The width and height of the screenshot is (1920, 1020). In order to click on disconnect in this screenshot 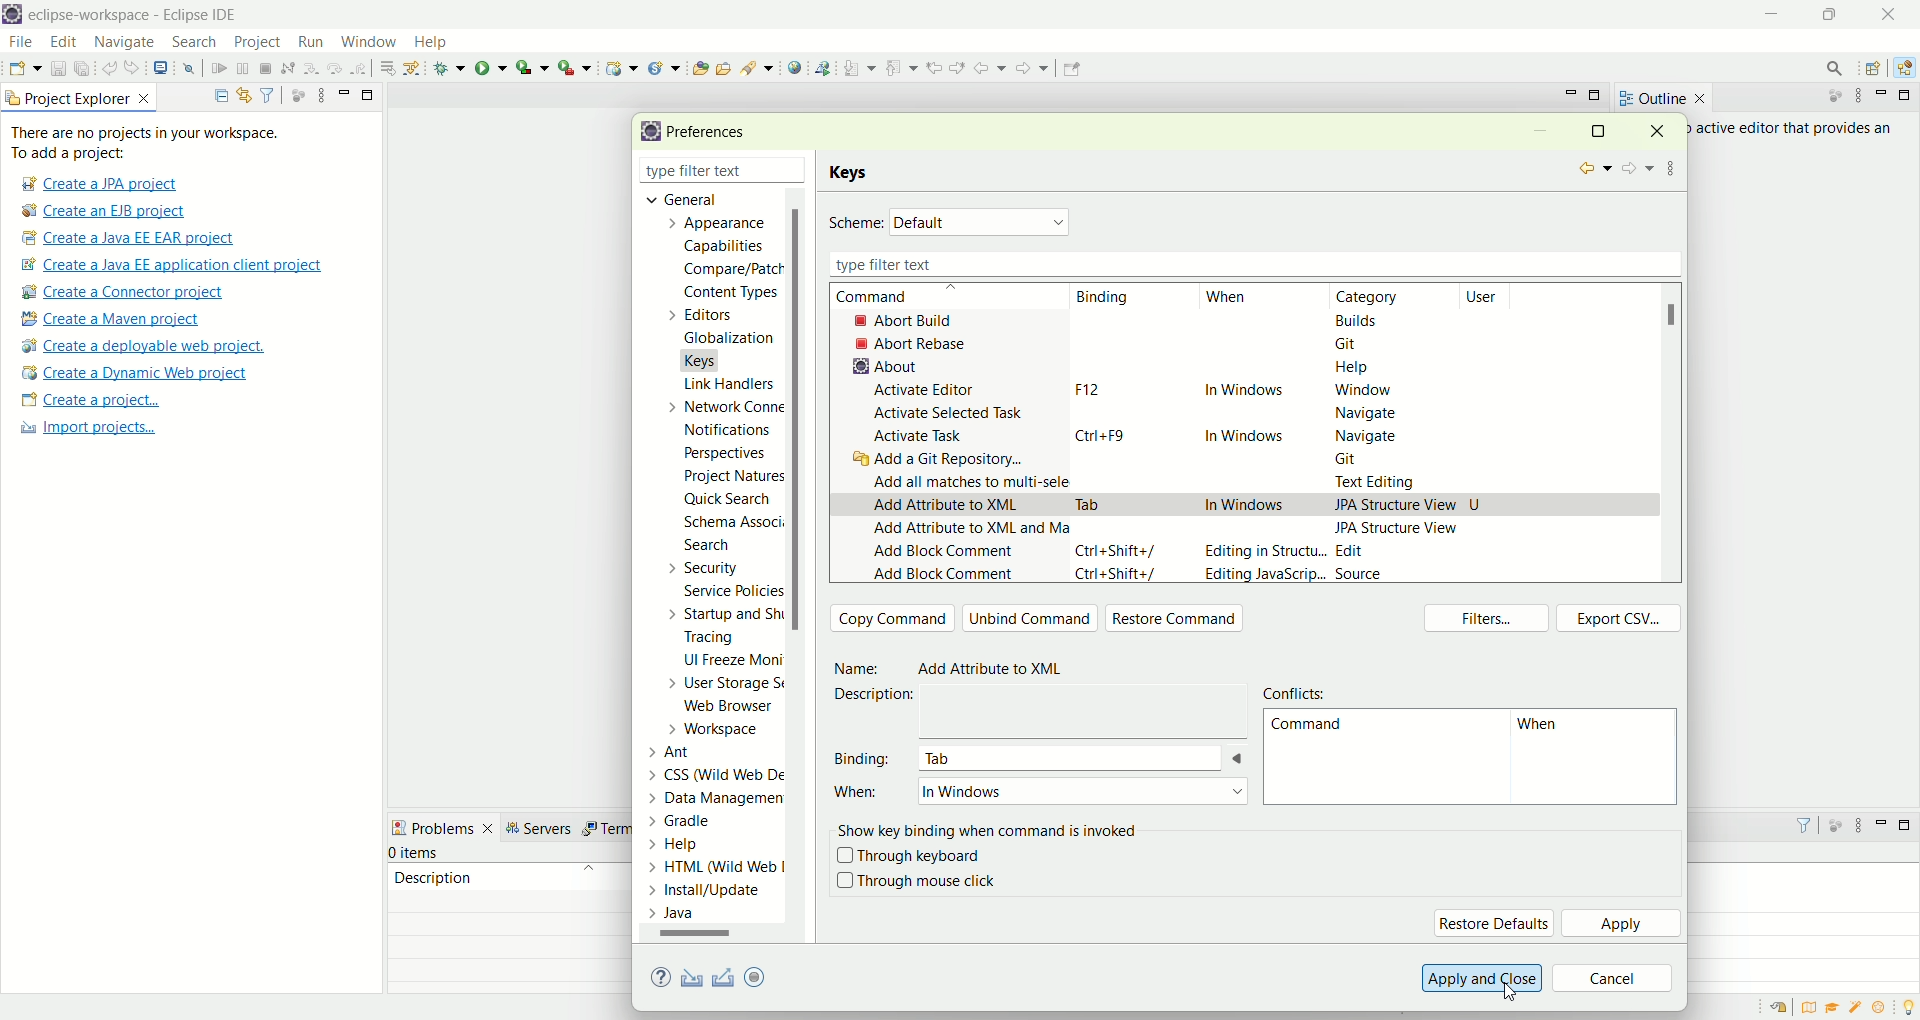, I will do `click(286, 69)`.